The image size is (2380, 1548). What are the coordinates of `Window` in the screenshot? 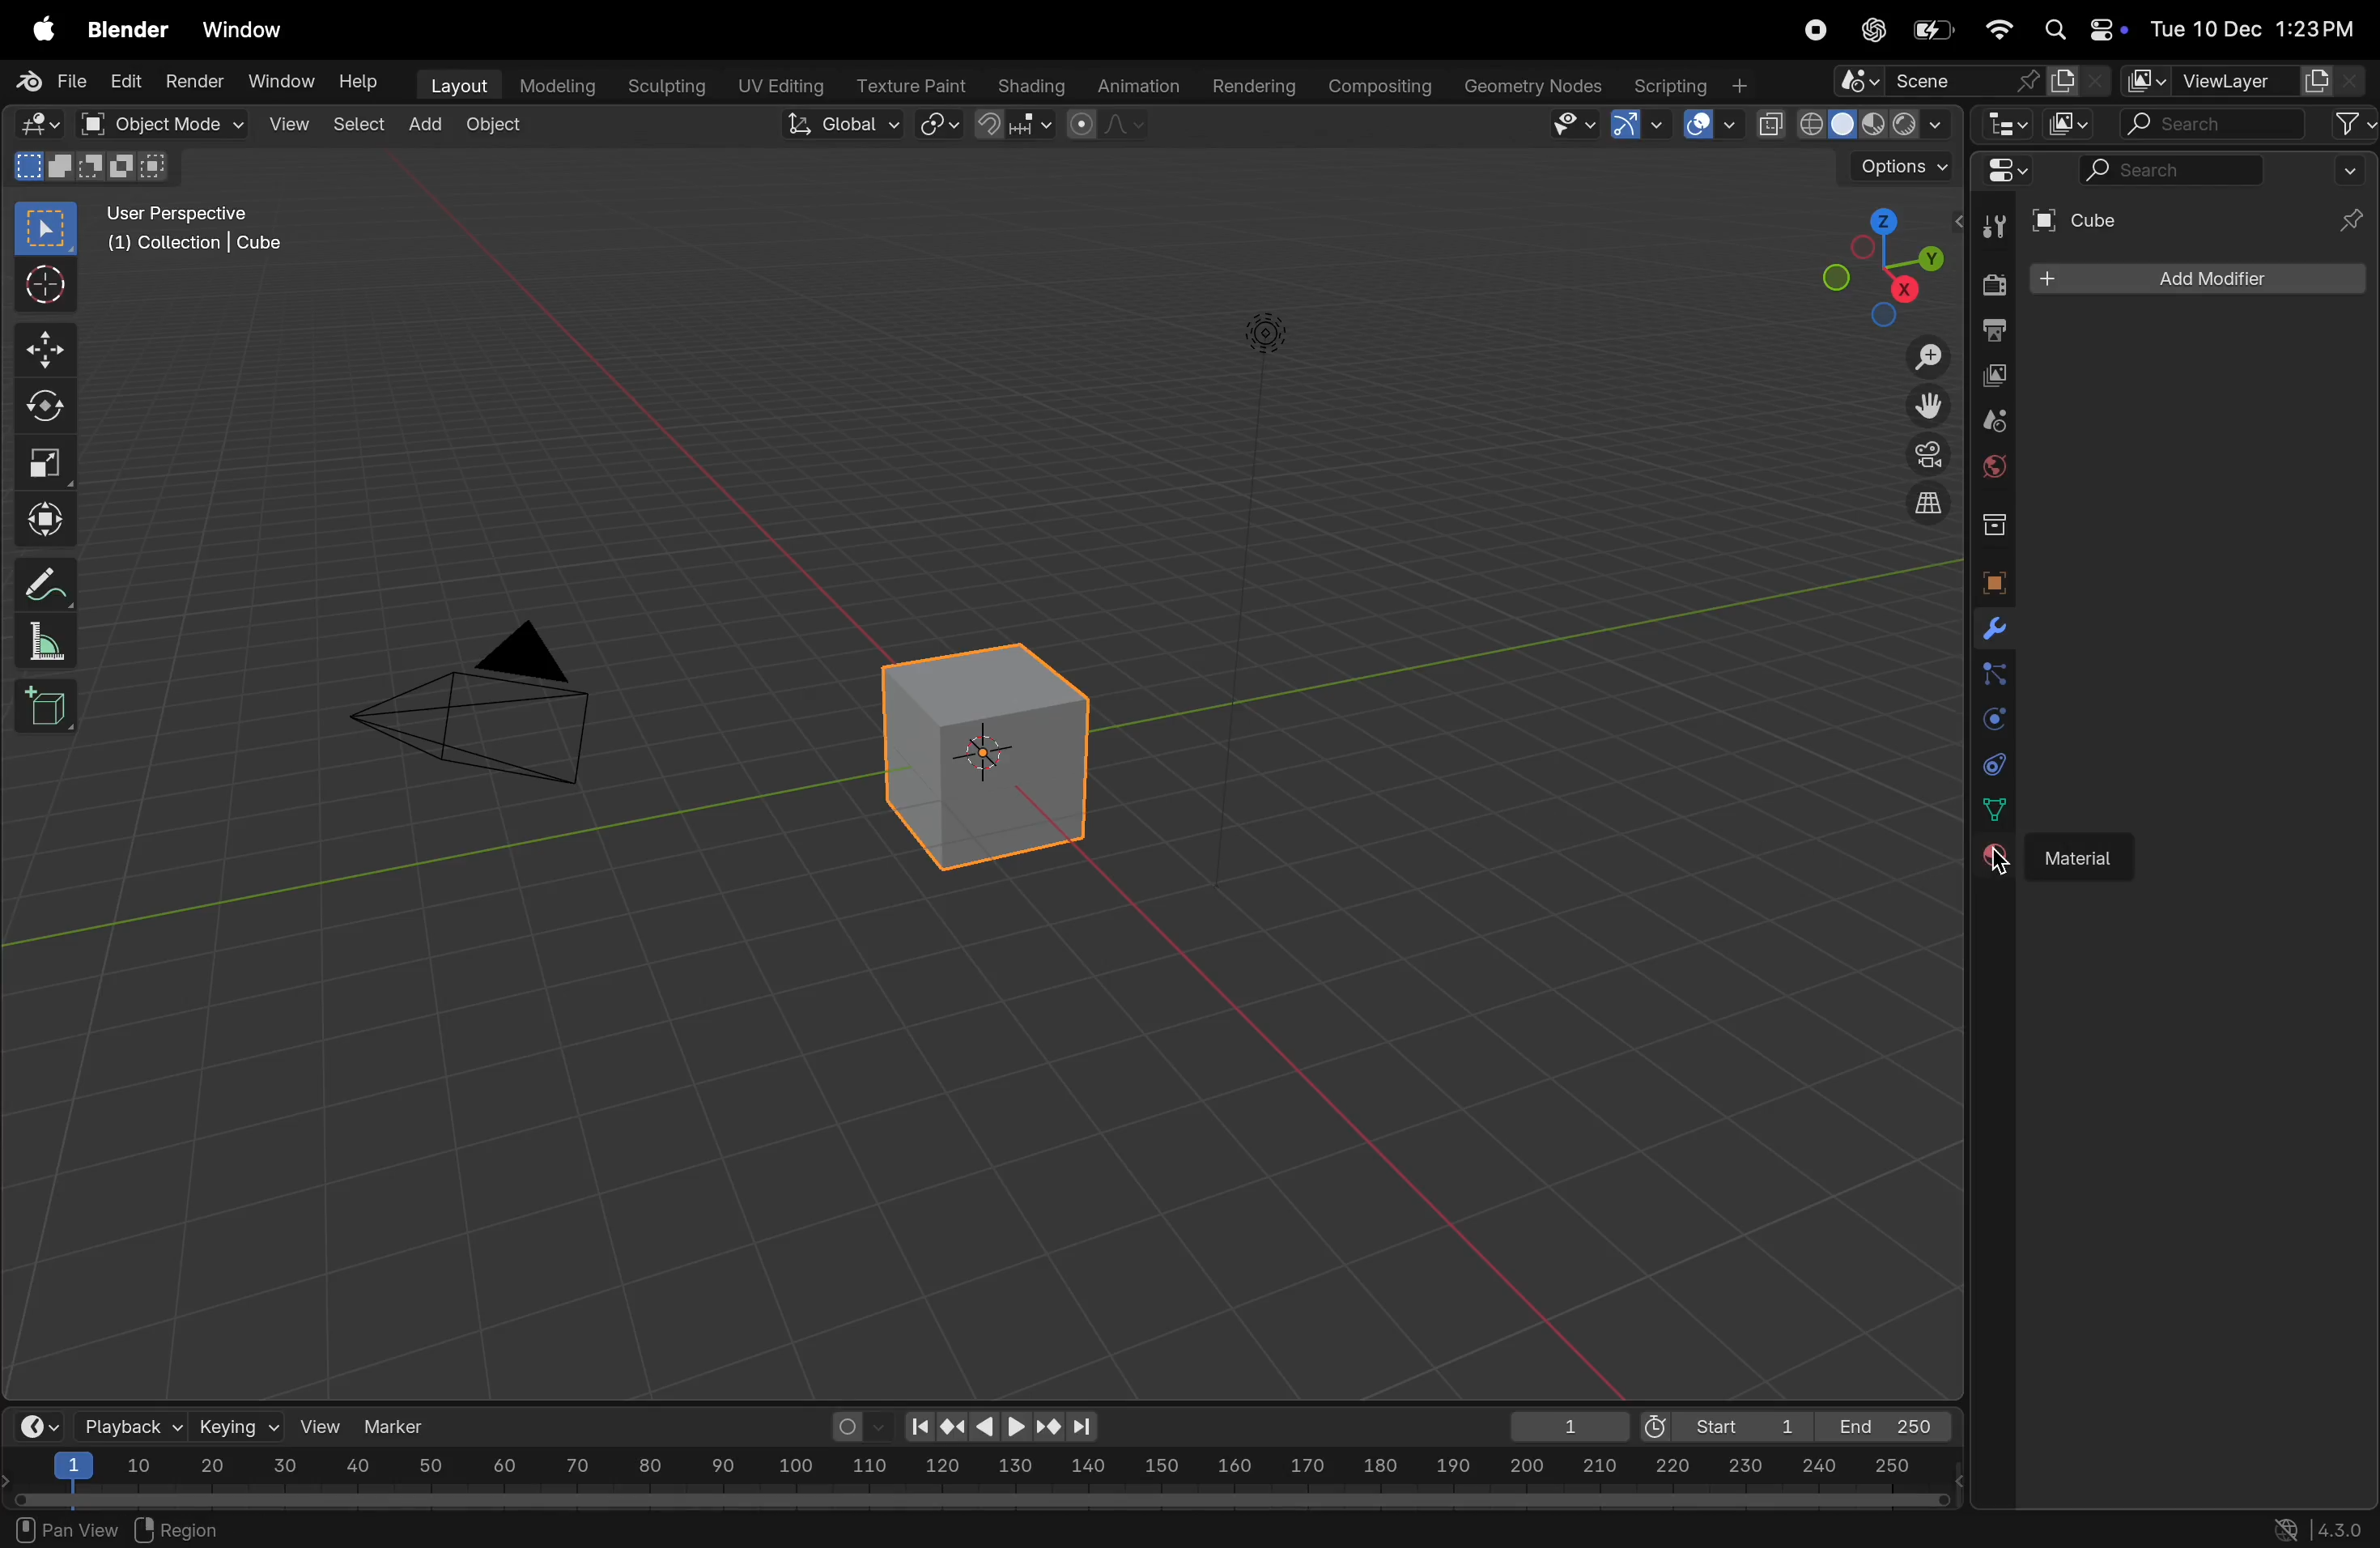 It's located at (282, 81).